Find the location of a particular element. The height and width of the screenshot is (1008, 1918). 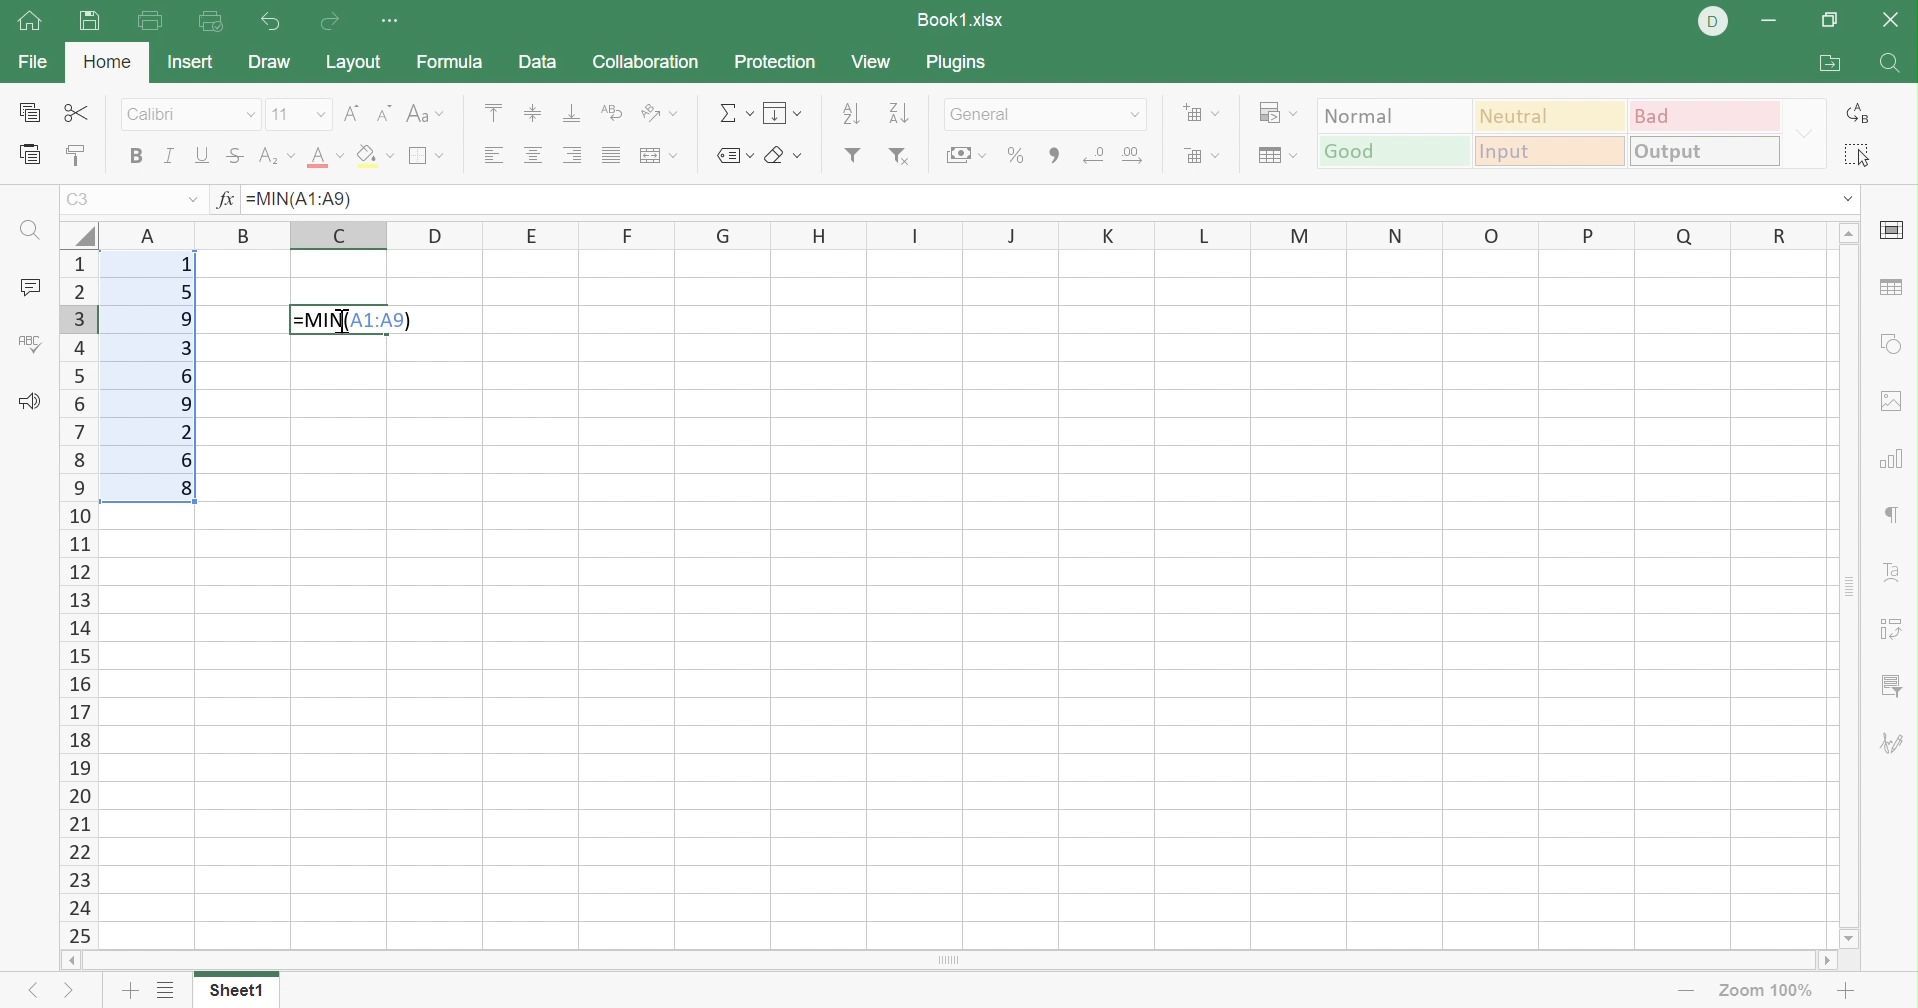

Ascending order is located at coordinates (851, 115).